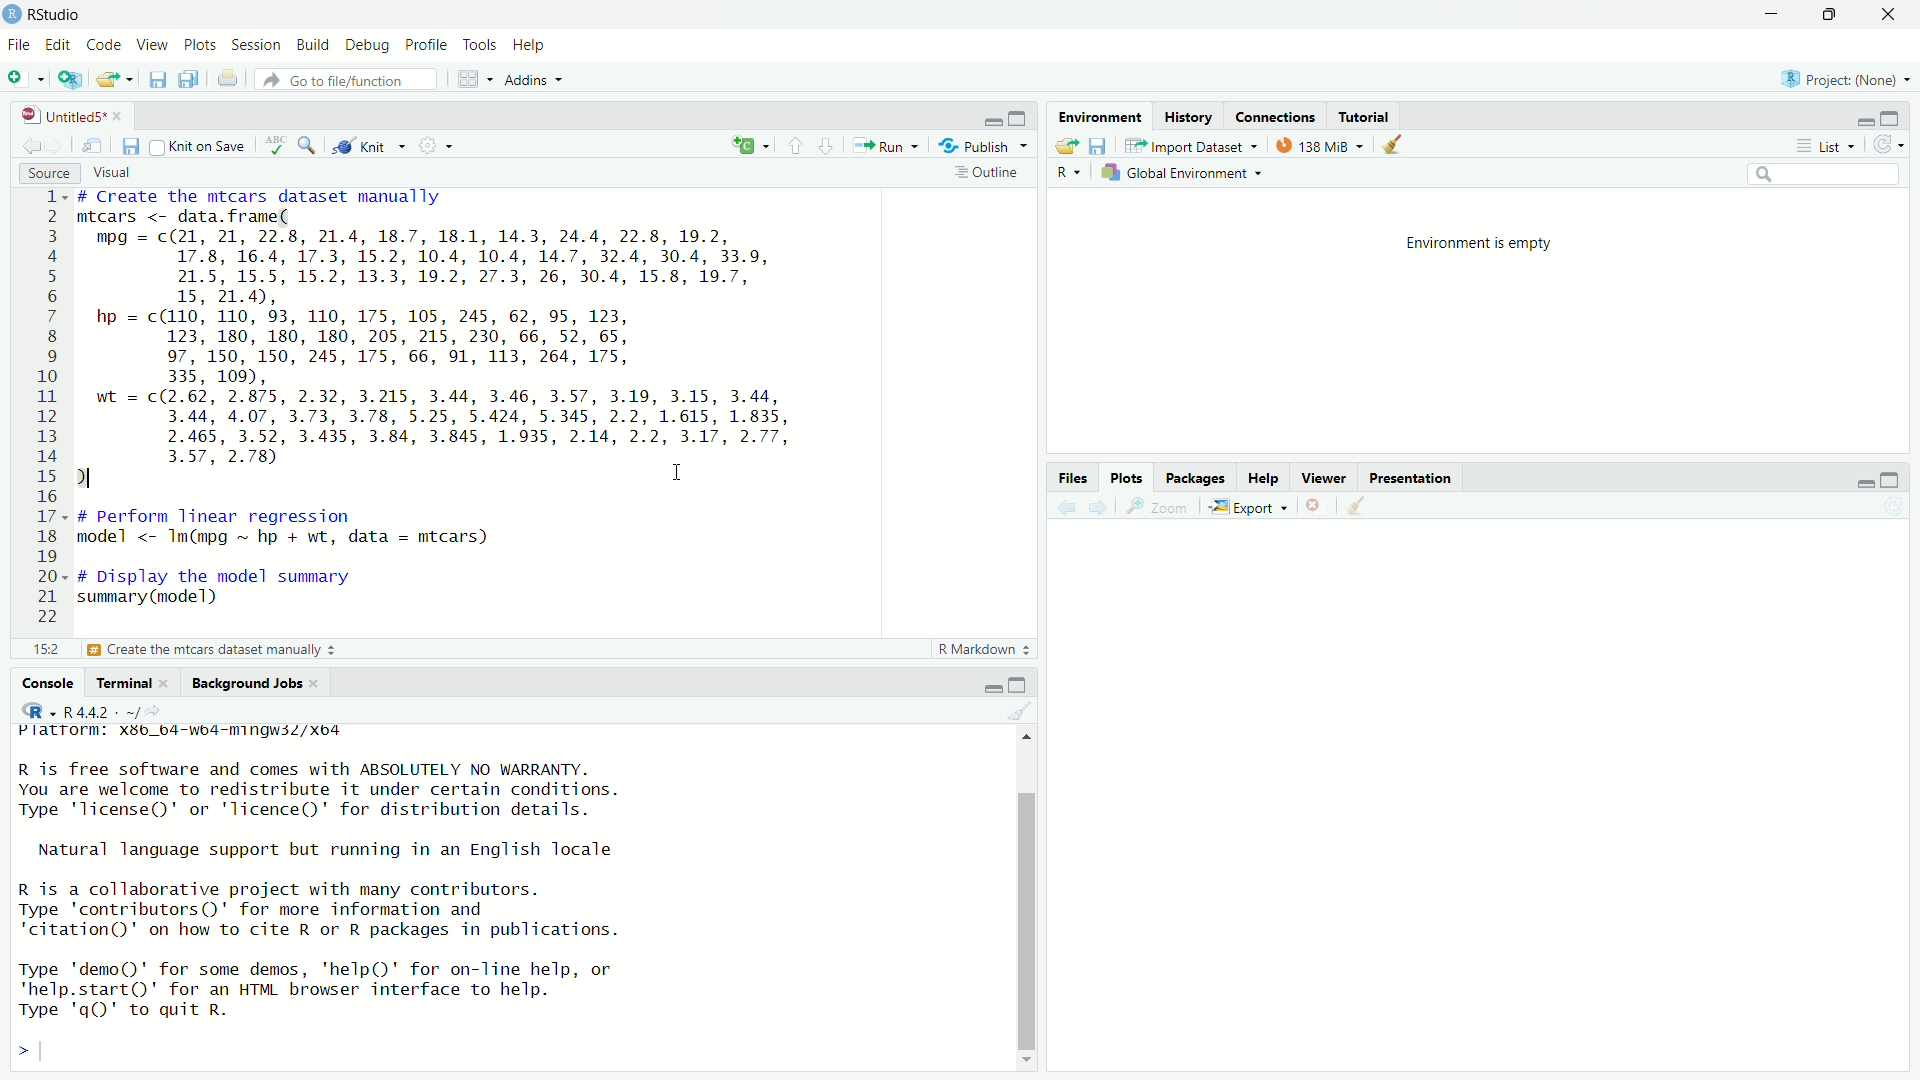 The height and width of the screenshot is (1080, 1920). What do you see at coordinates (320, 873) in the screenshot?
I see `Platrorm: X3b_b4-wb4-mingwsZ/Xo4

R is free software and comes with ABSOLUTELY NO WARRANTY.

You are welcome to redistribute it under certain conditions.

Type 'license()' or 'licence()' for distribution details.
Natural language support but running in an English locale

R is a collaborative project with many contributors.

Type 'contributors()' for more information and

"citation()' on how to cite R or R packages in publications.

Type 'demo()' for some demos, ‘help()' for on-Tine help, or

'help.start()' for an HTML browser interface to help.

Type 'q()' to quit R.` at bounding box center [320, 873].